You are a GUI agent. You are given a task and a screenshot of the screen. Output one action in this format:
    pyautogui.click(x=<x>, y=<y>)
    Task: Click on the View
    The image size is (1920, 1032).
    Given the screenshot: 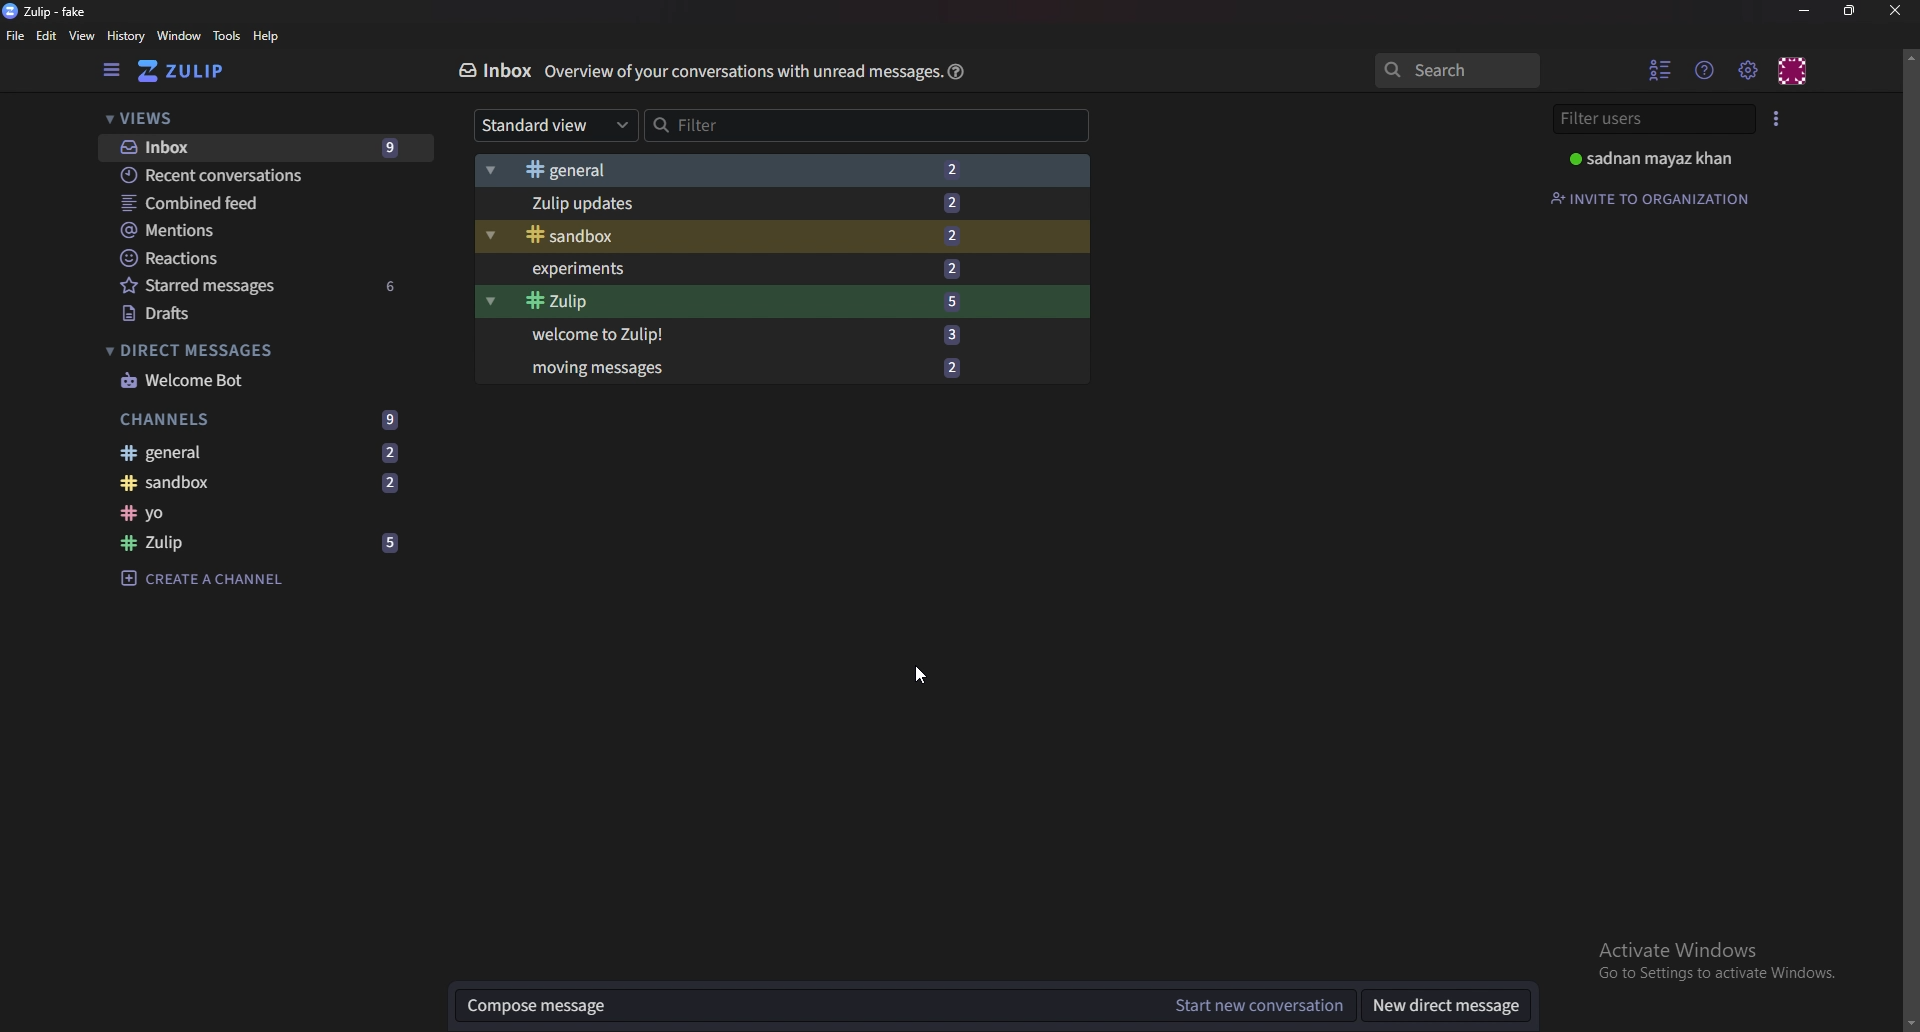 What is the action you would take?
    pyautogui.click(x=83, y=38)
    